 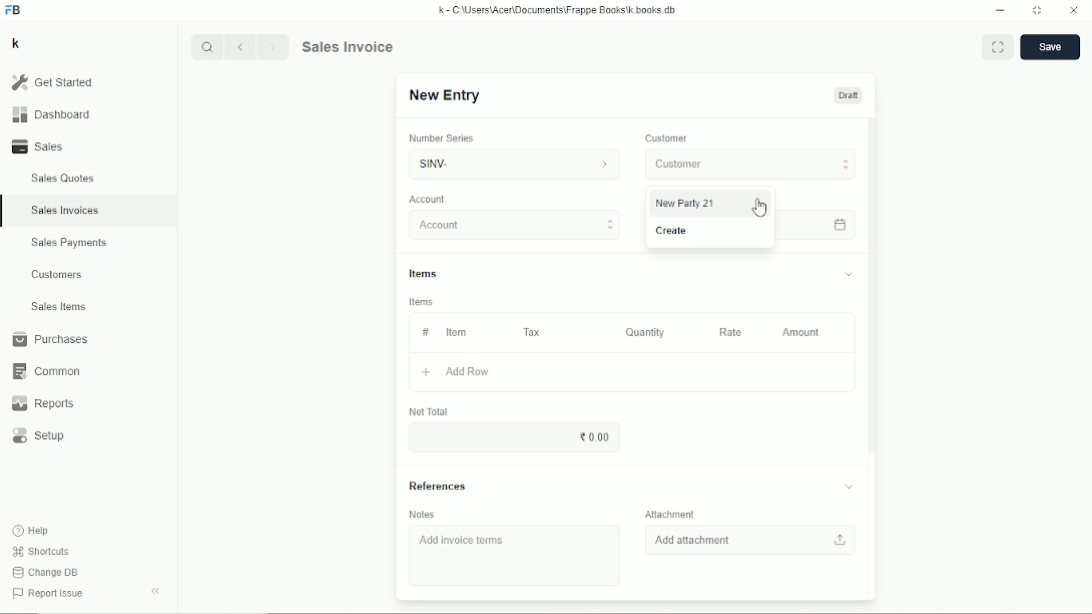 What do you see at coordinates (673, 513) in the screenshot?
I see `Attachment` at bounding box center [673, 513].